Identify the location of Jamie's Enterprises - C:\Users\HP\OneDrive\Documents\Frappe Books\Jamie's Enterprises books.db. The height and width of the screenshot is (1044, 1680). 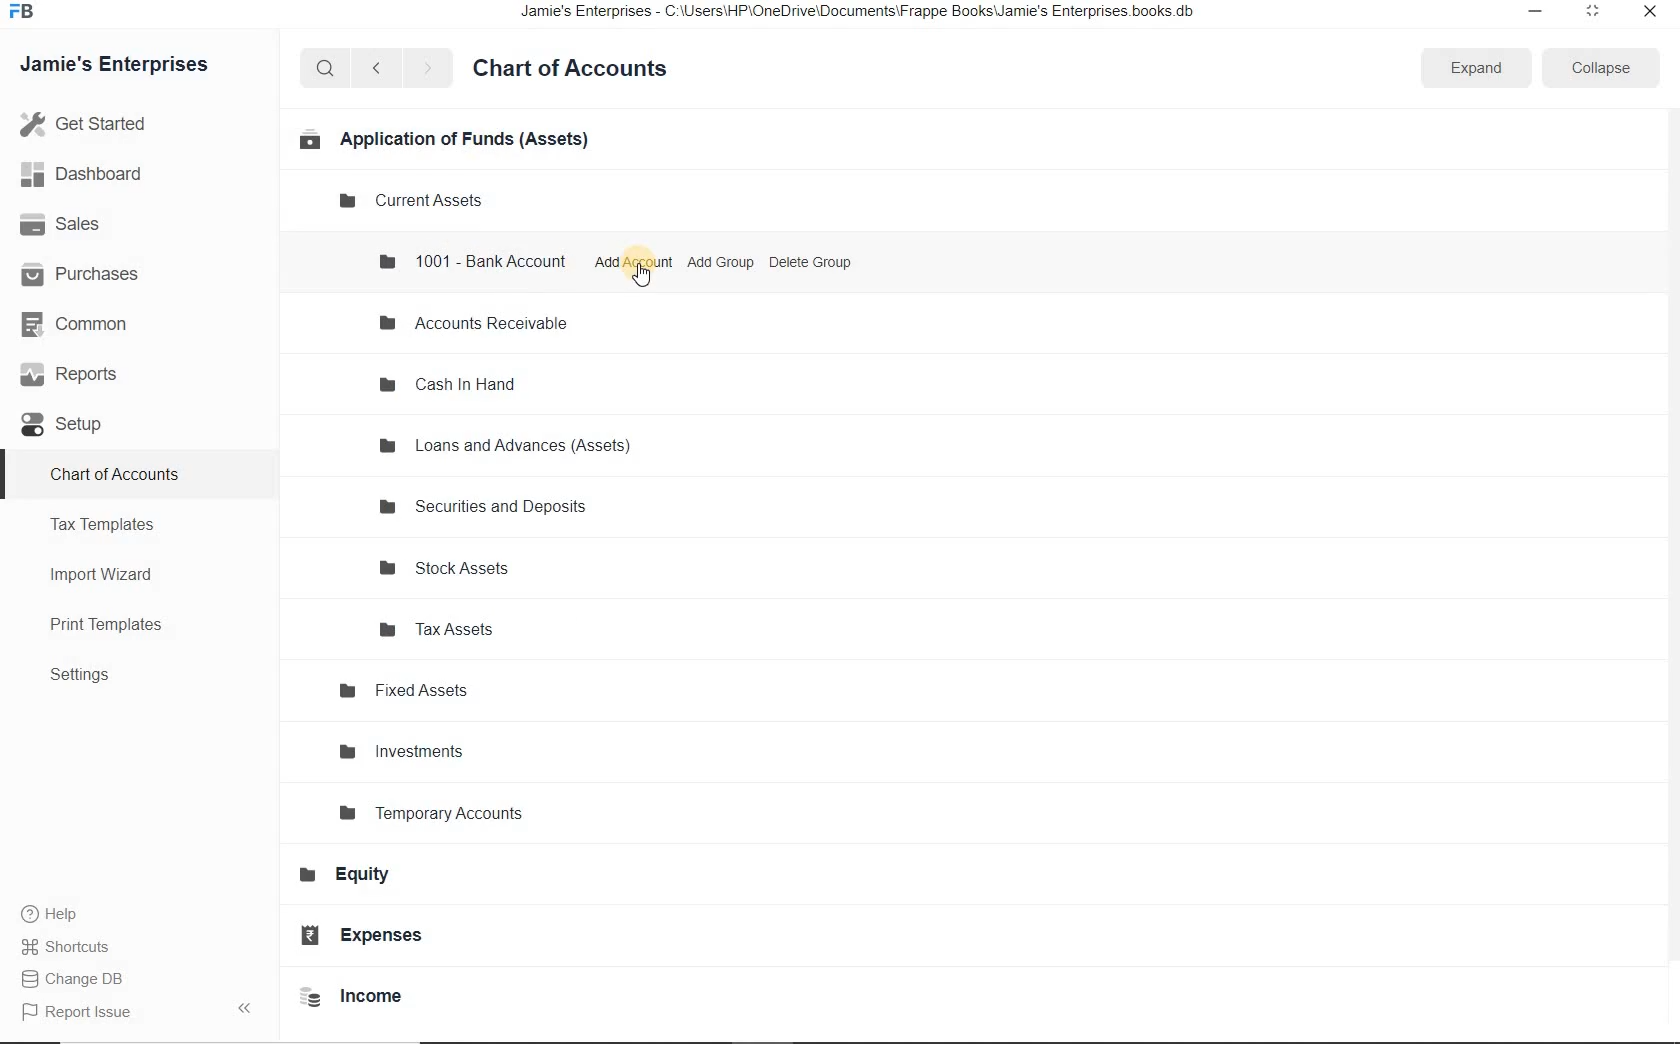
(875, 15).